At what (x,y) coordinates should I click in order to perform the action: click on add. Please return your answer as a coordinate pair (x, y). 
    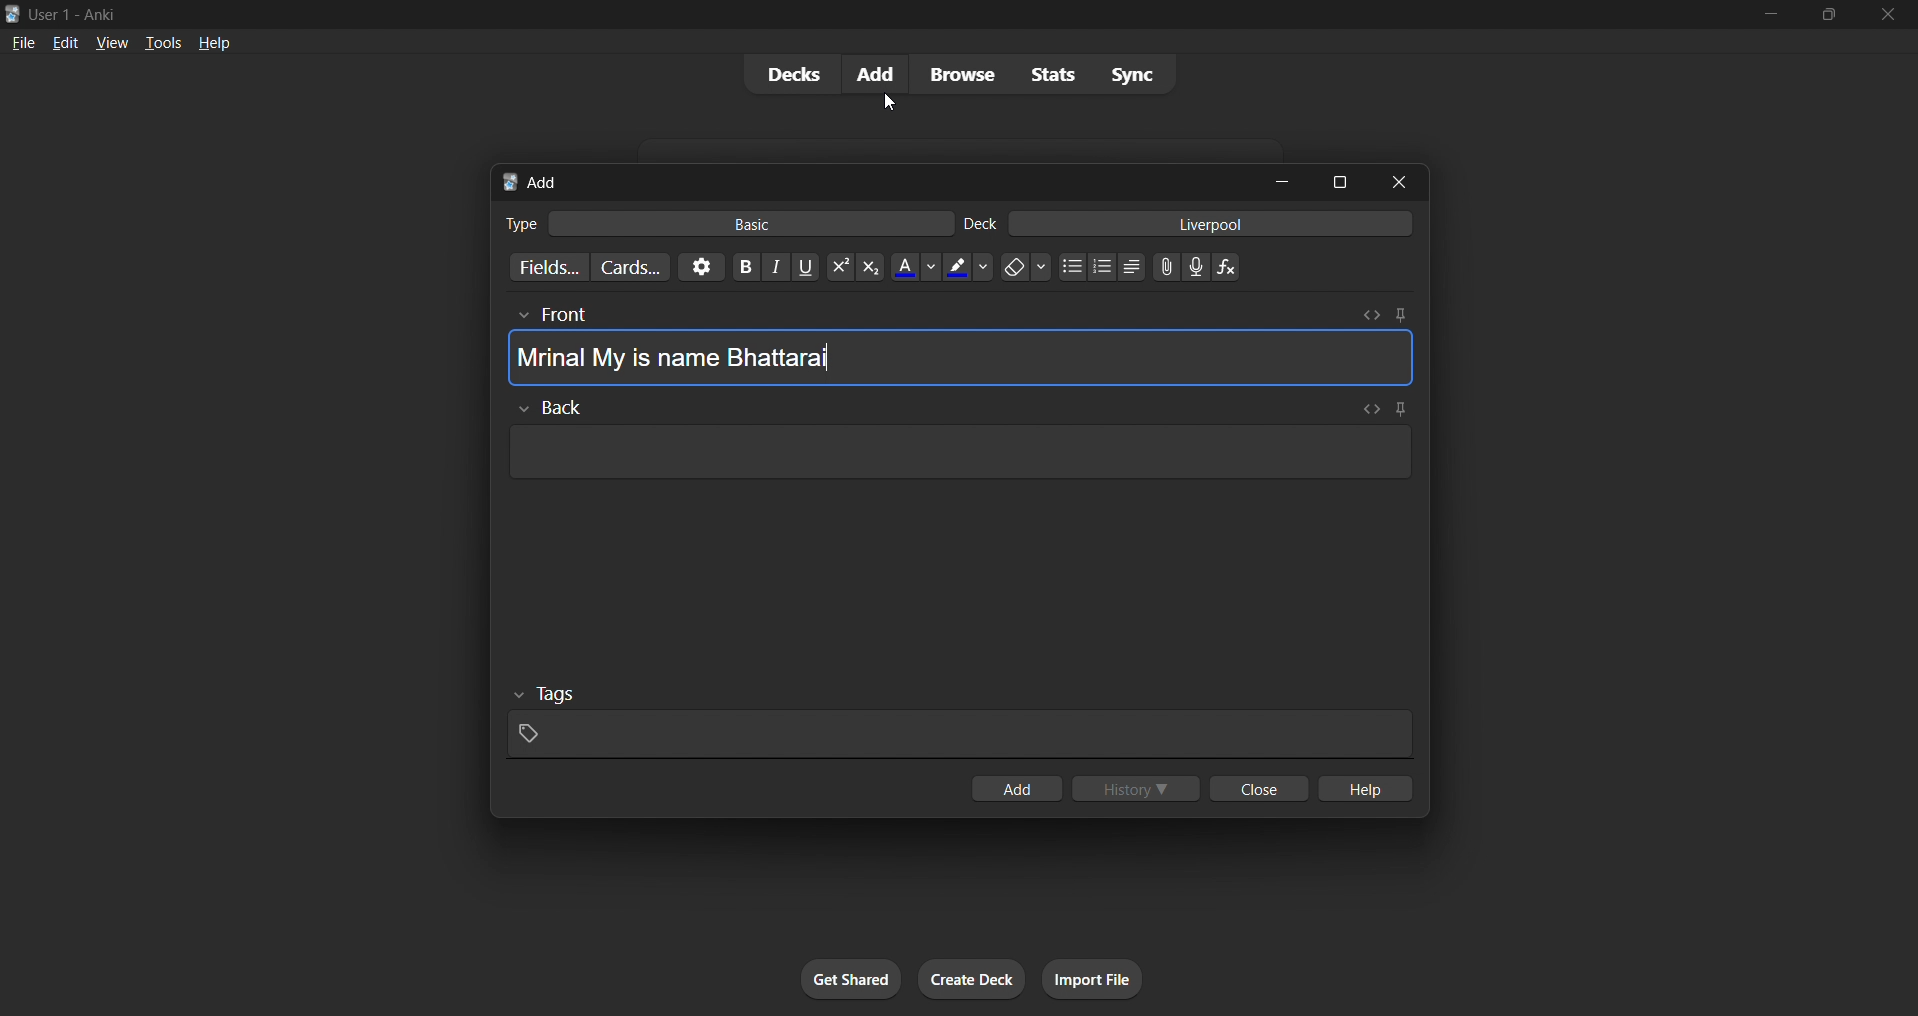
    Looking at the image, I should click on (869, 75).